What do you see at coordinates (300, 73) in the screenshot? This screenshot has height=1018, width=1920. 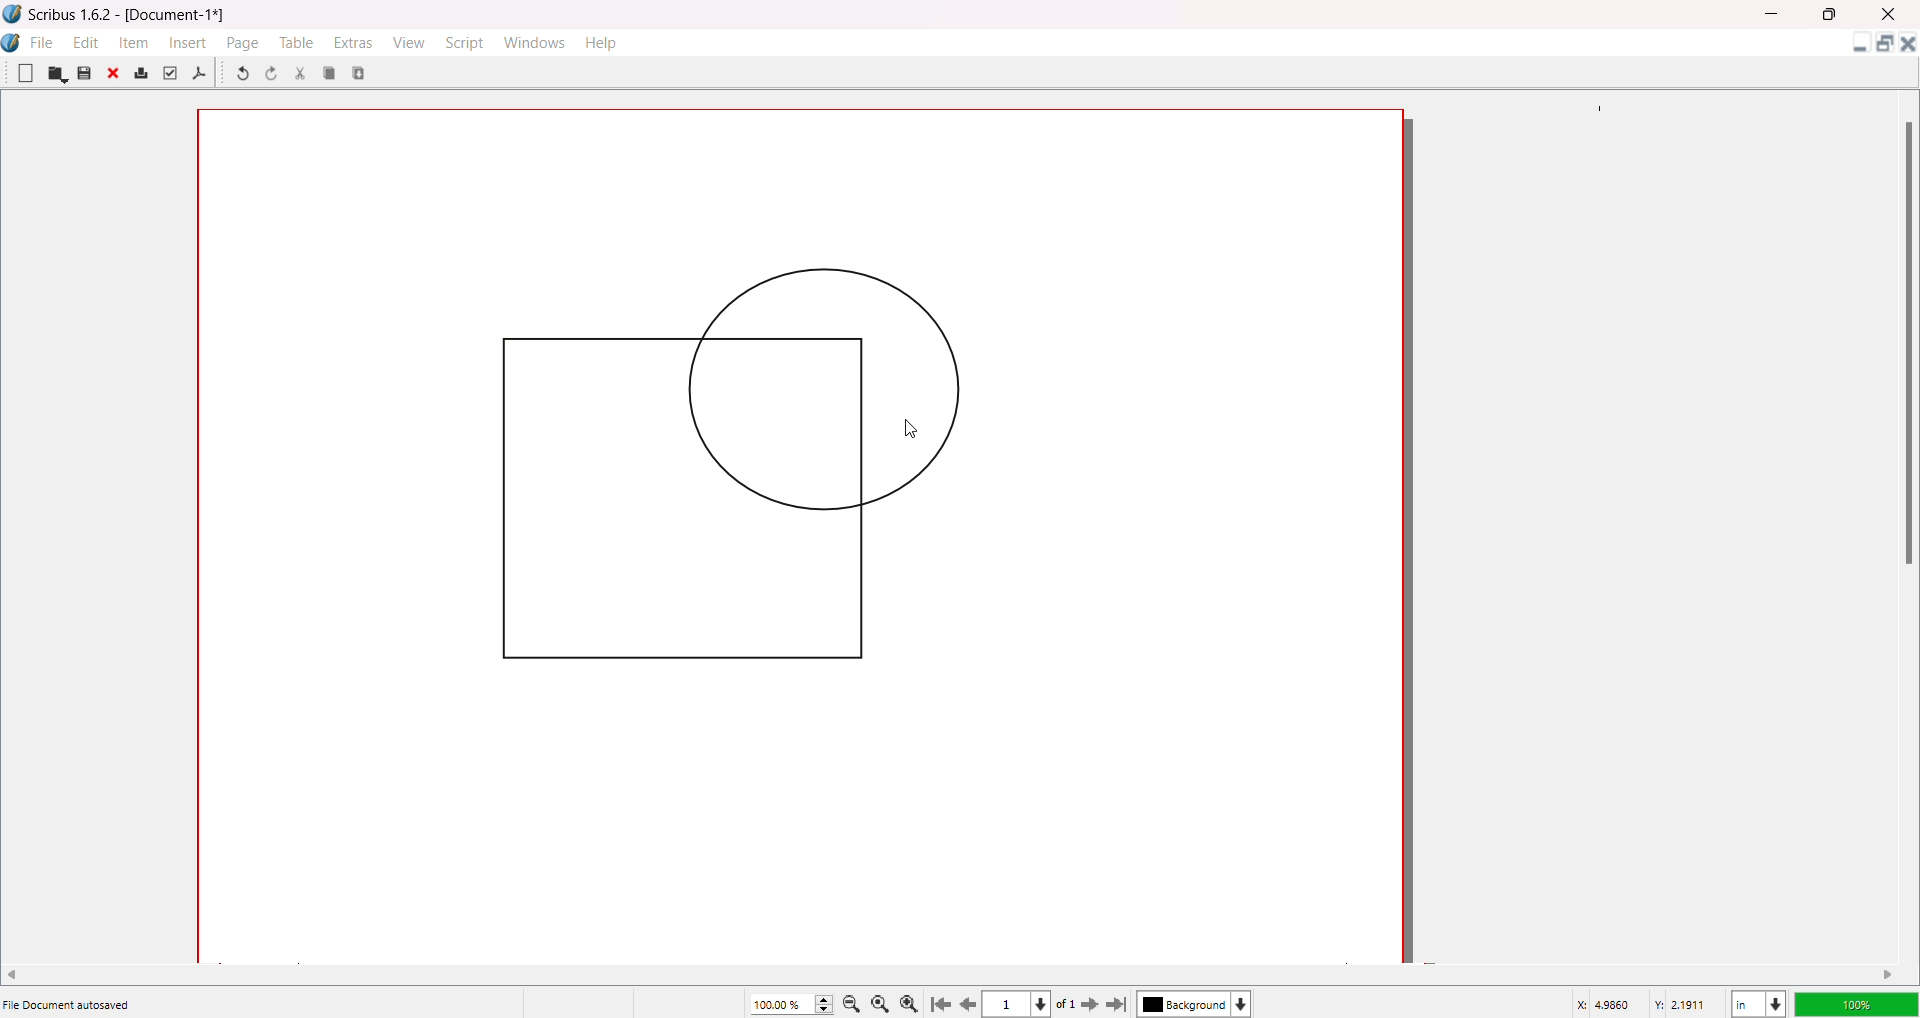 I see `Cut` at bounding box center [300, 73].